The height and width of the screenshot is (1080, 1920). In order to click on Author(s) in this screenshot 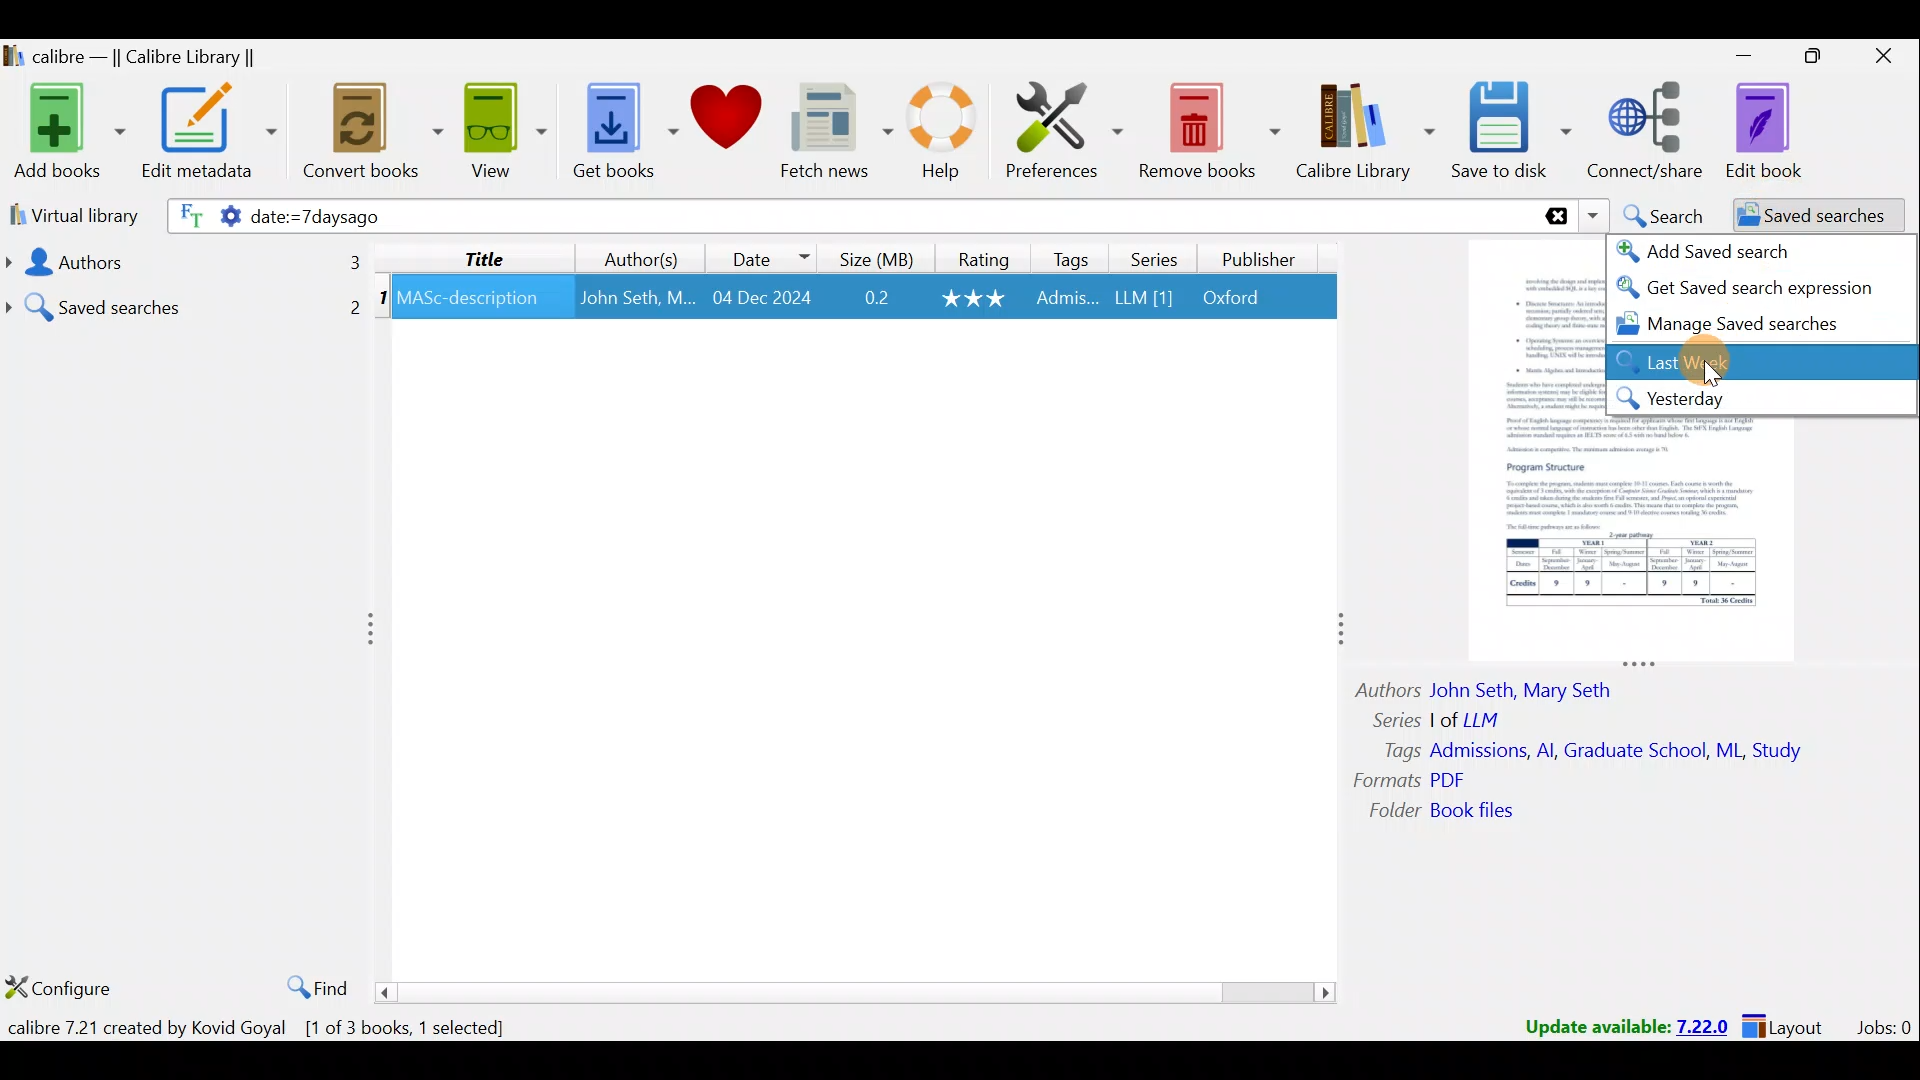, I will do `click(646, 255)`.